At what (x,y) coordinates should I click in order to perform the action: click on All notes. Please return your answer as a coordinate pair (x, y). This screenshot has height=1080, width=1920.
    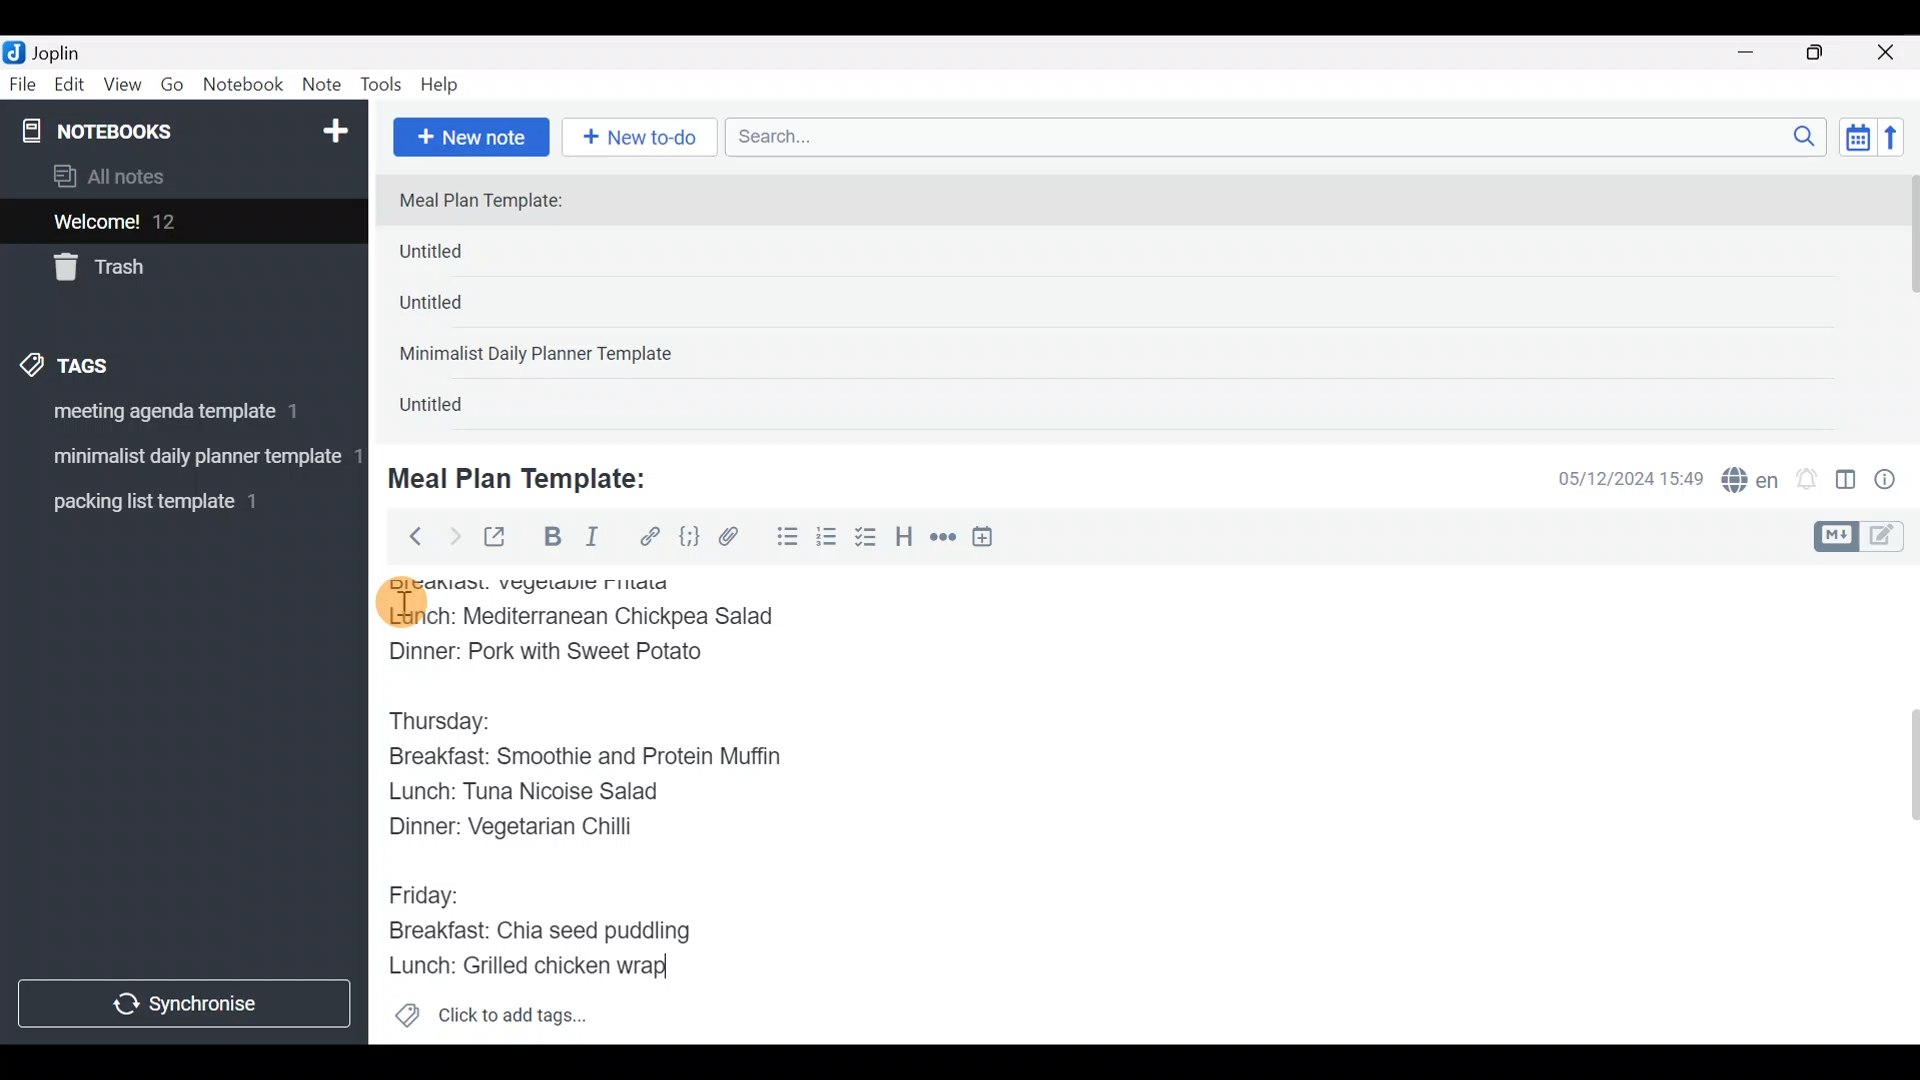
    Looking at the image, I should click on (179, 178).